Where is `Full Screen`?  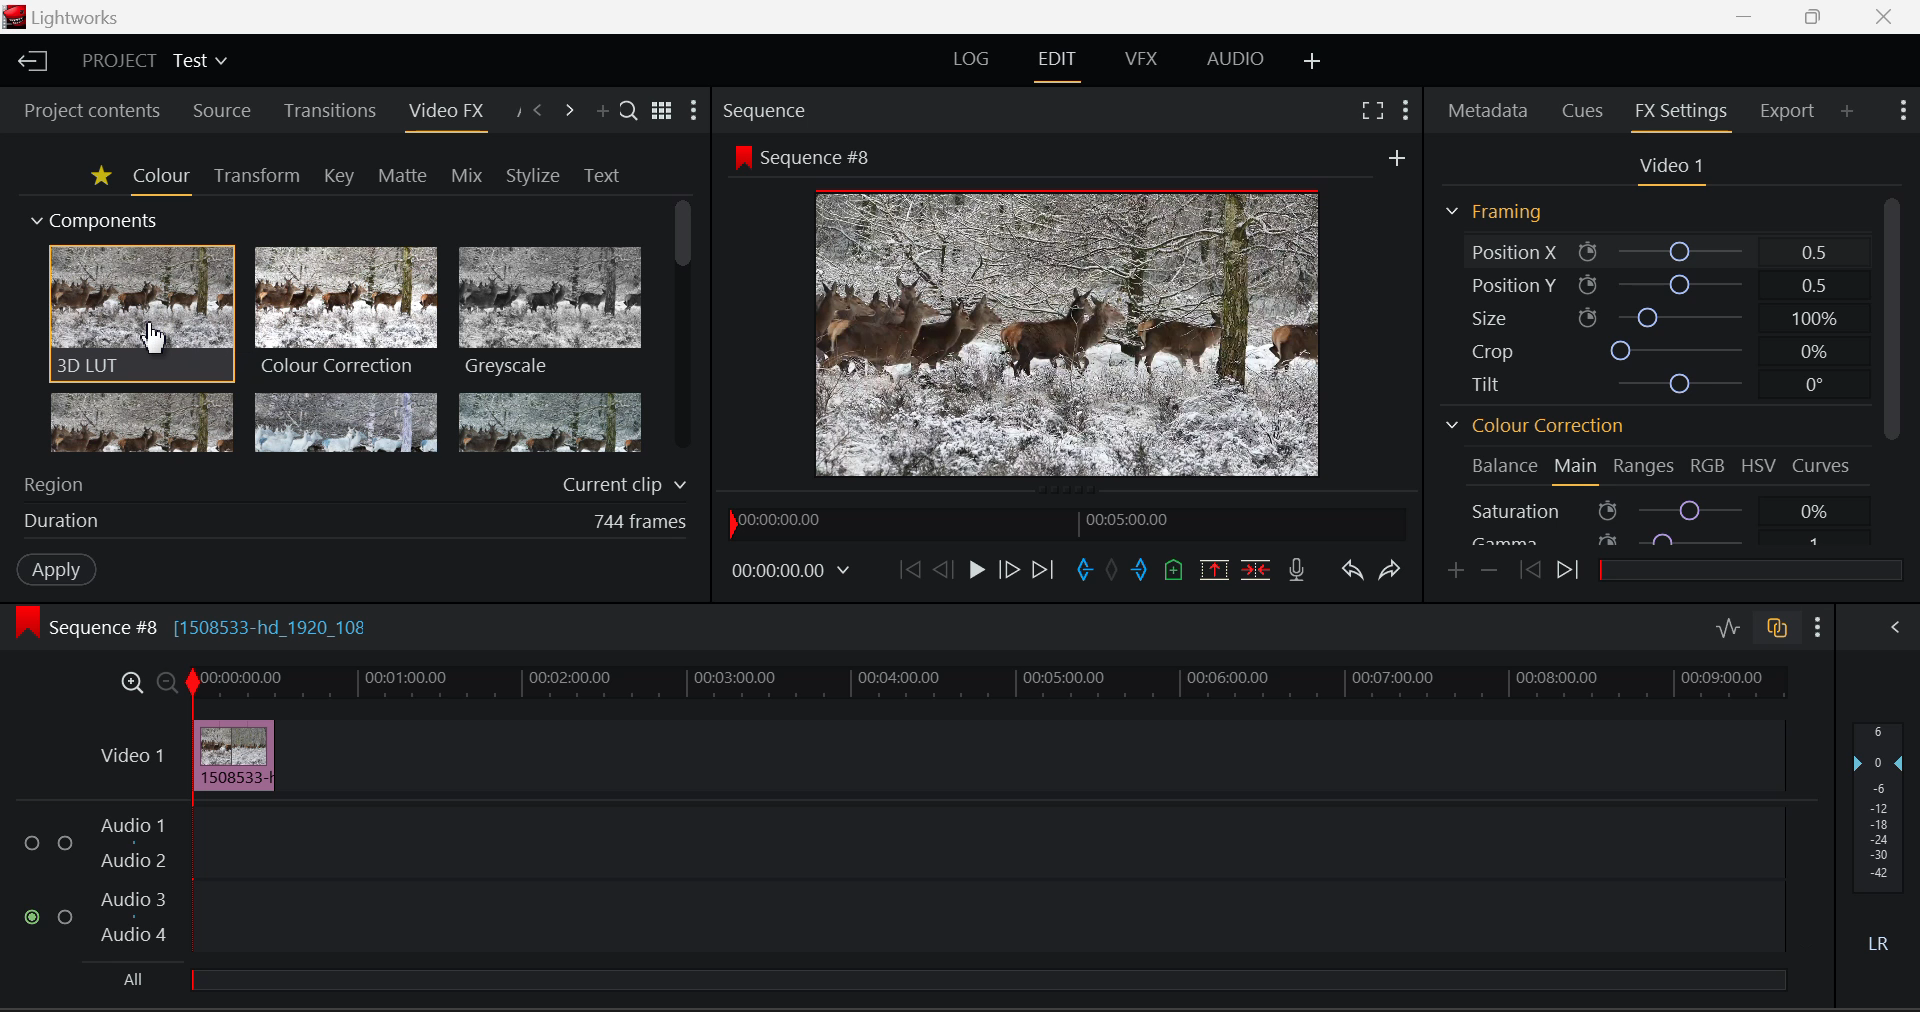
Full Screen is located at coordinates (1372, 109).